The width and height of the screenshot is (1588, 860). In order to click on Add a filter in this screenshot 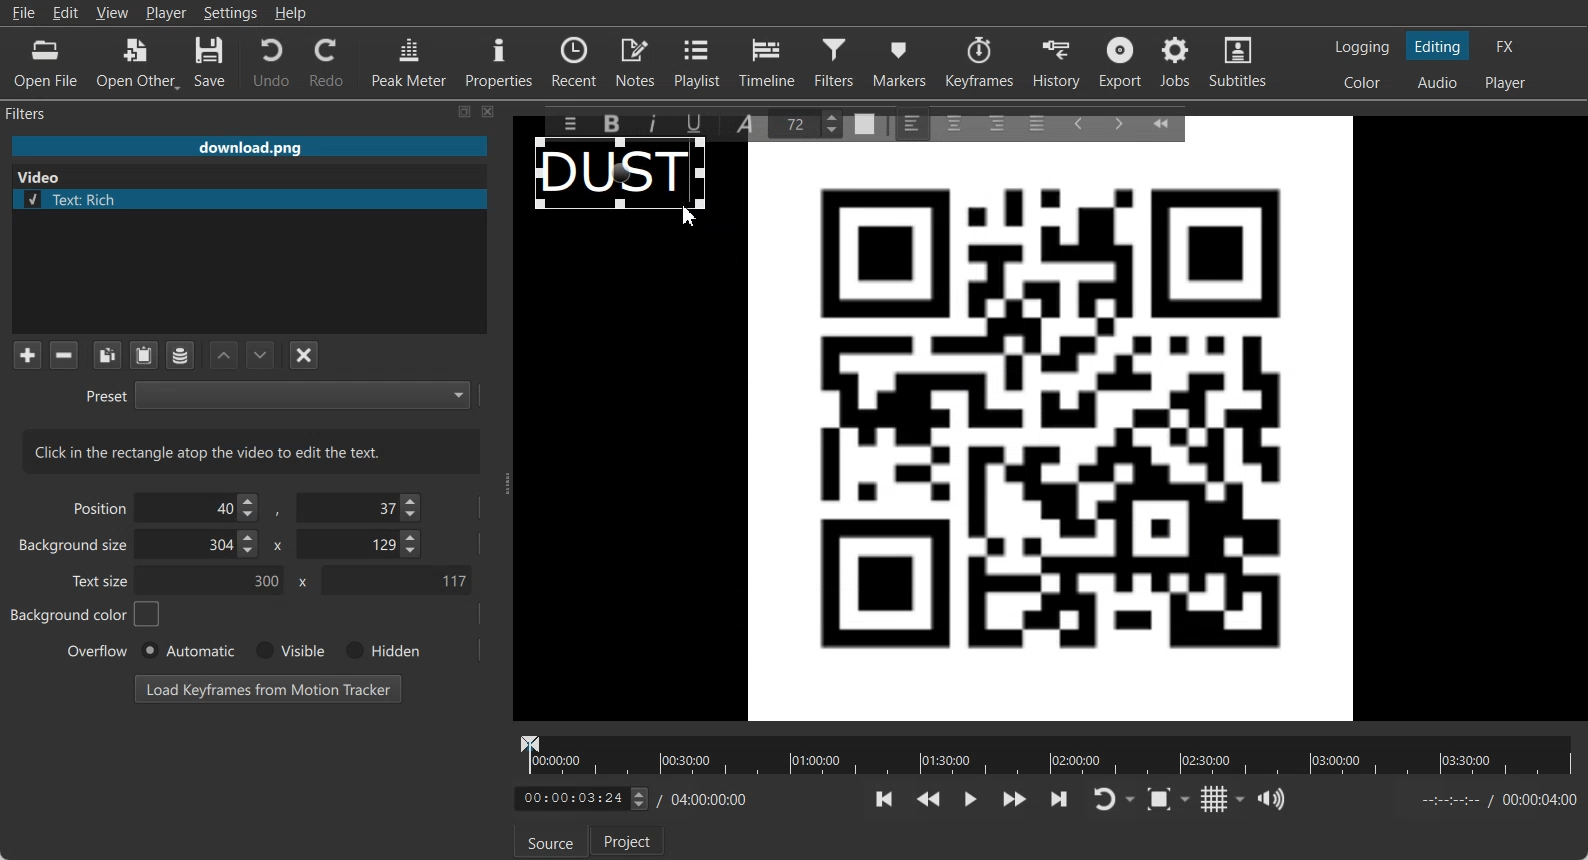, I will do `click(27, 354)`.